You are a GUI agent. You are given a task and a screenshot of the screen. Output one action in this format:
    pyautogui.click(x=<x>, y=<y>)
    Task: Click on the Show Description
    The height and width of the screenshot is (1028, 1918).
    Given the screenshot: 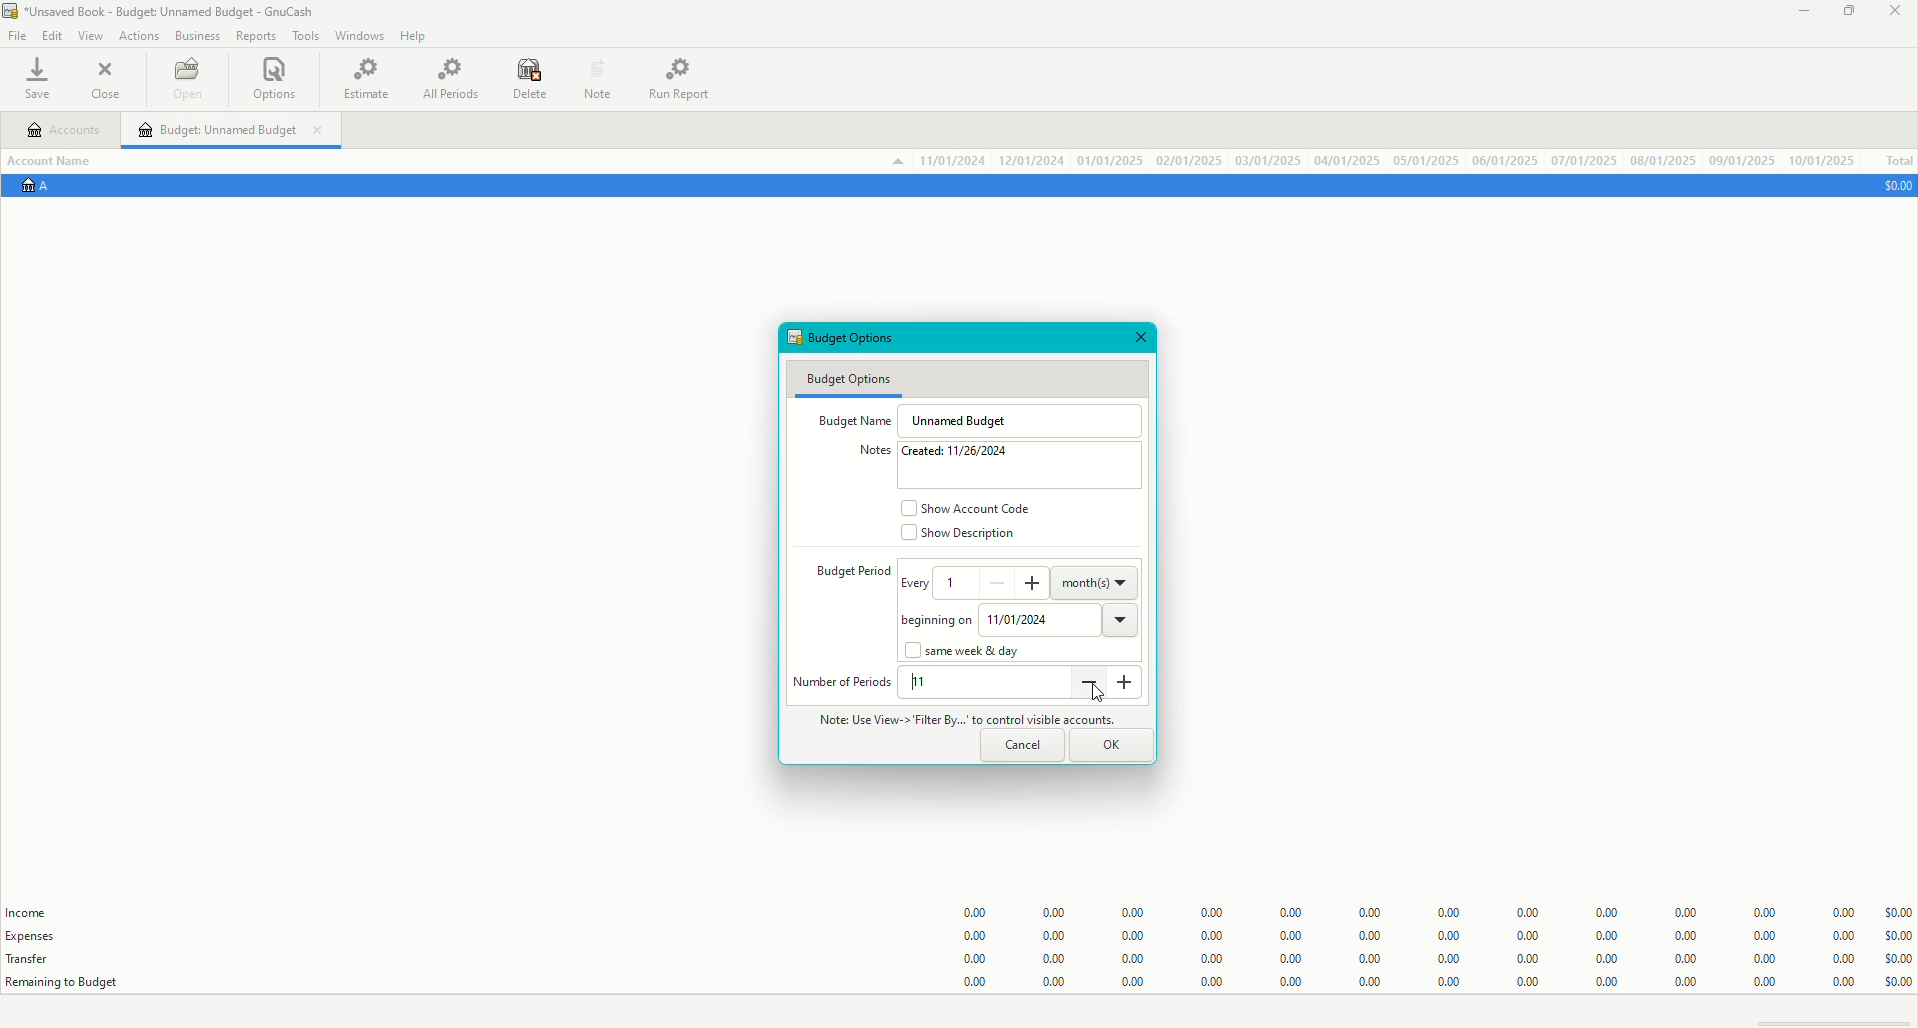 What is the action you would take?
    pyautogui.click(x=961, y=537)
    